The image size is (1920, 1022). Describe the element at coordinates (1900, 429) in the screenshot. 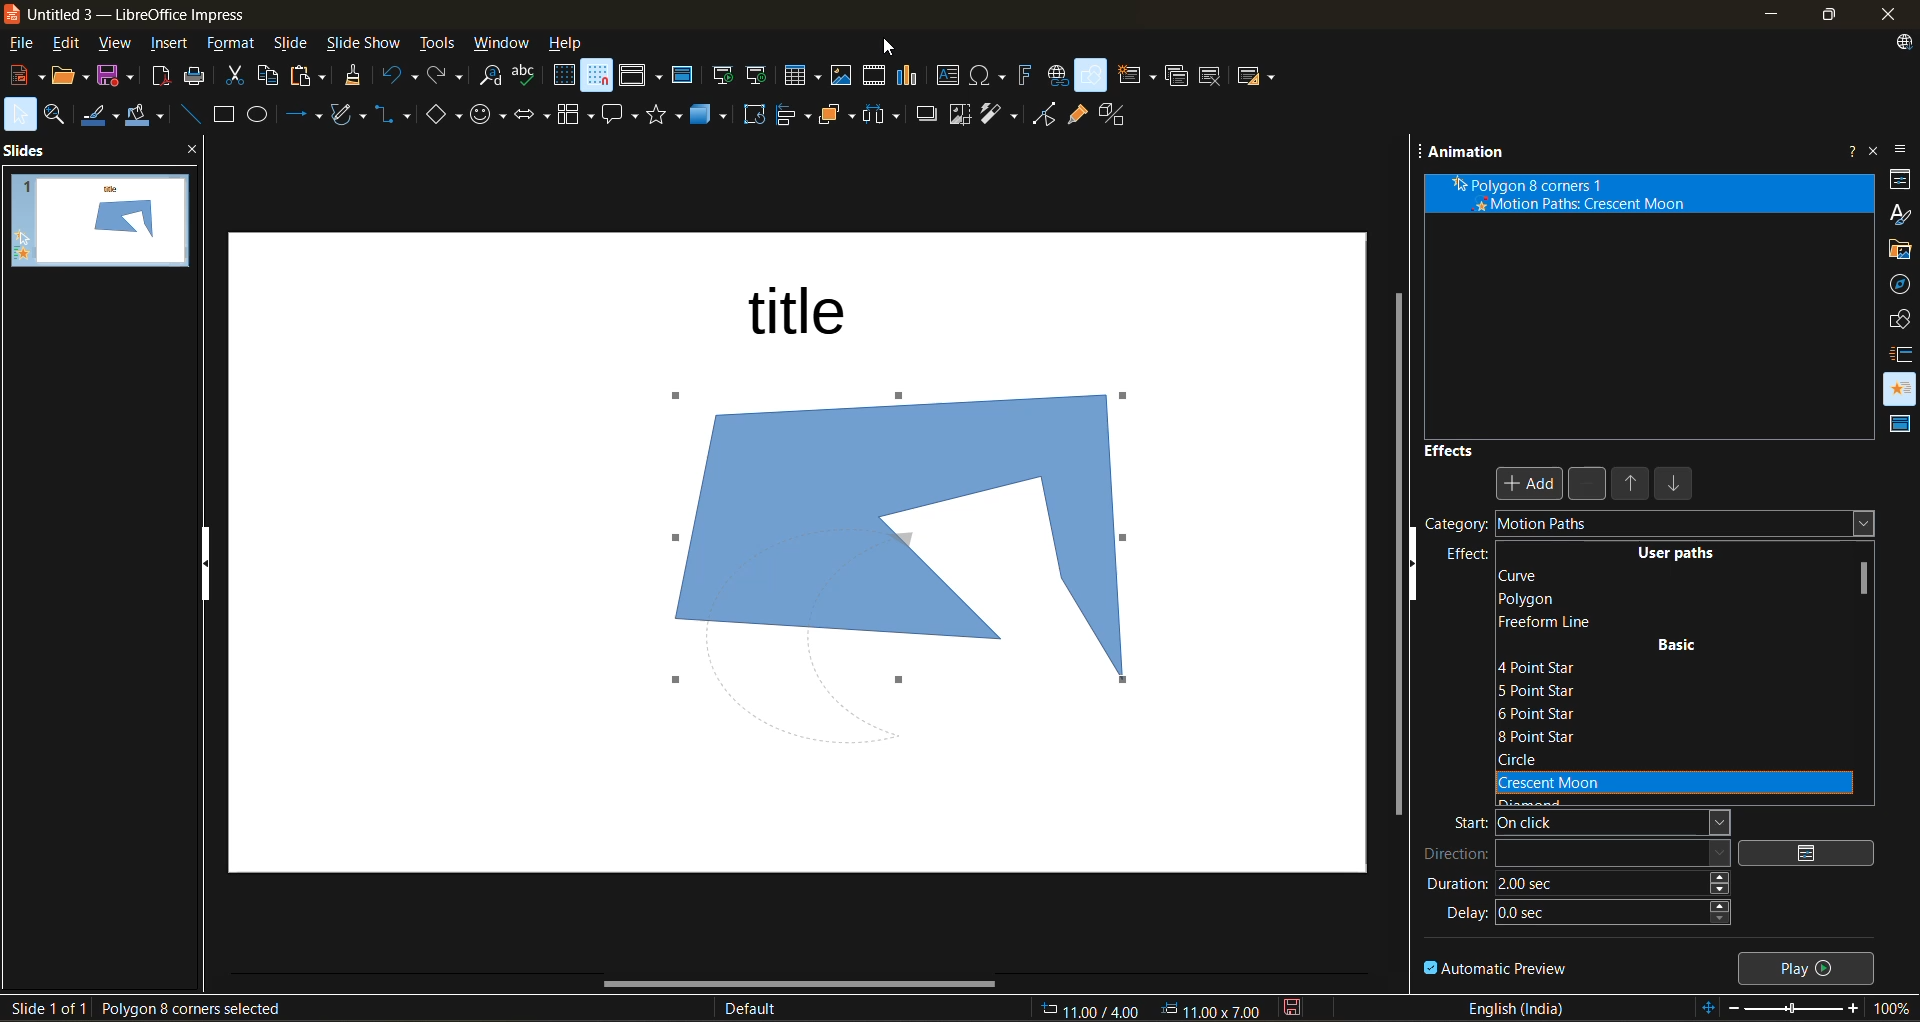

I see `master slides` at that location.